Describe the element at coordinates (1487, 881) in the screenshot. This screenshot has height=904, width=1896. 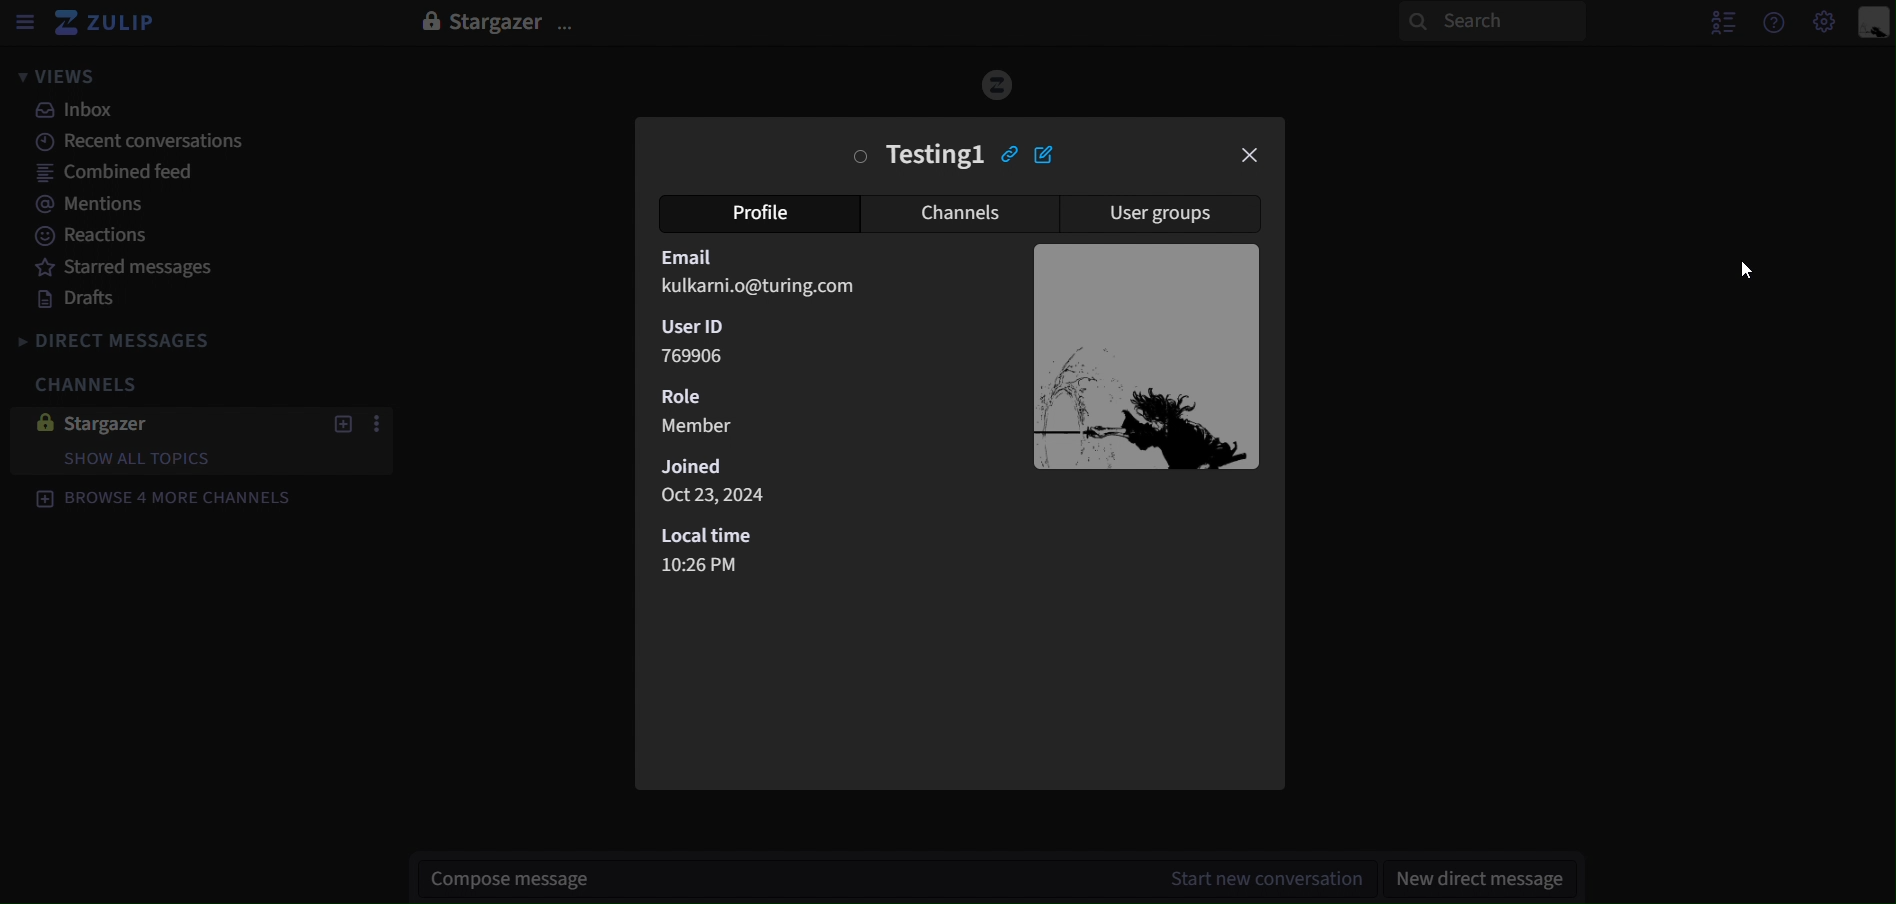
I see `new direct message`` at that location.